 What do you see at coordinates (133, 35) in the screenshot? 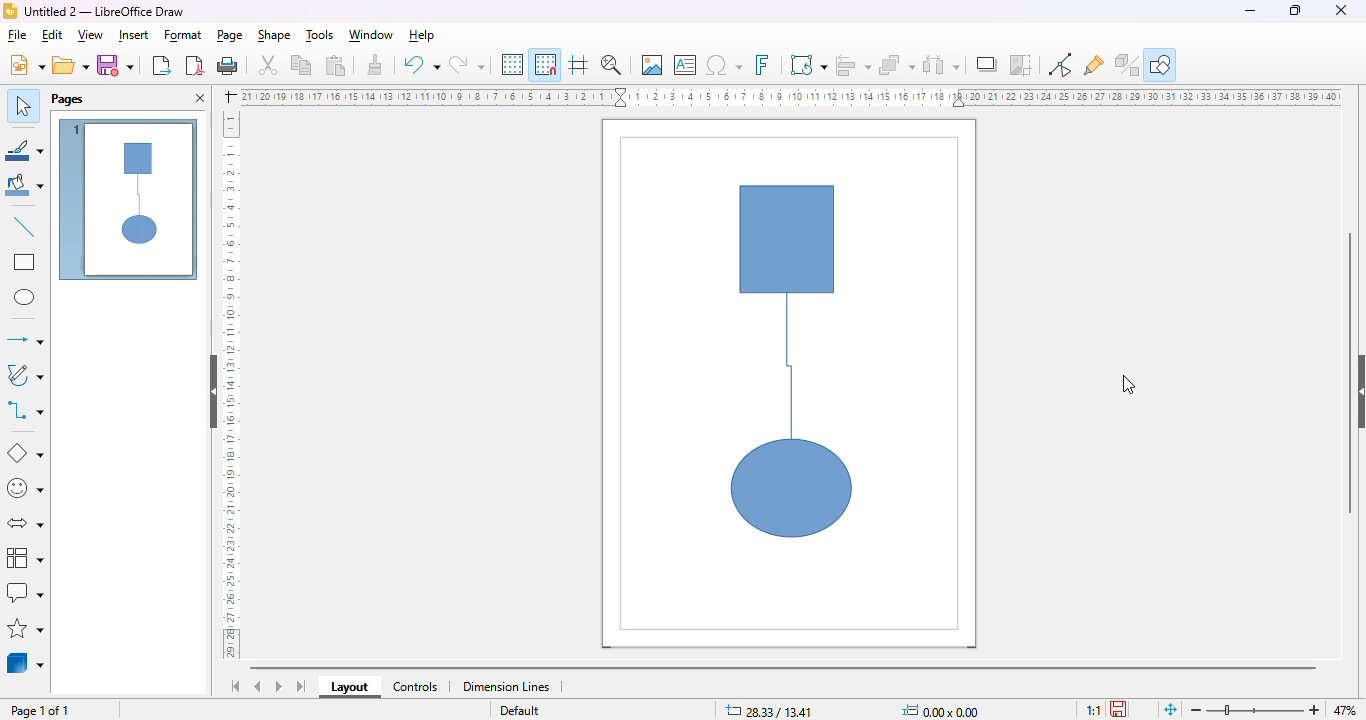
I see `insert` at bounding box center [133, 35].